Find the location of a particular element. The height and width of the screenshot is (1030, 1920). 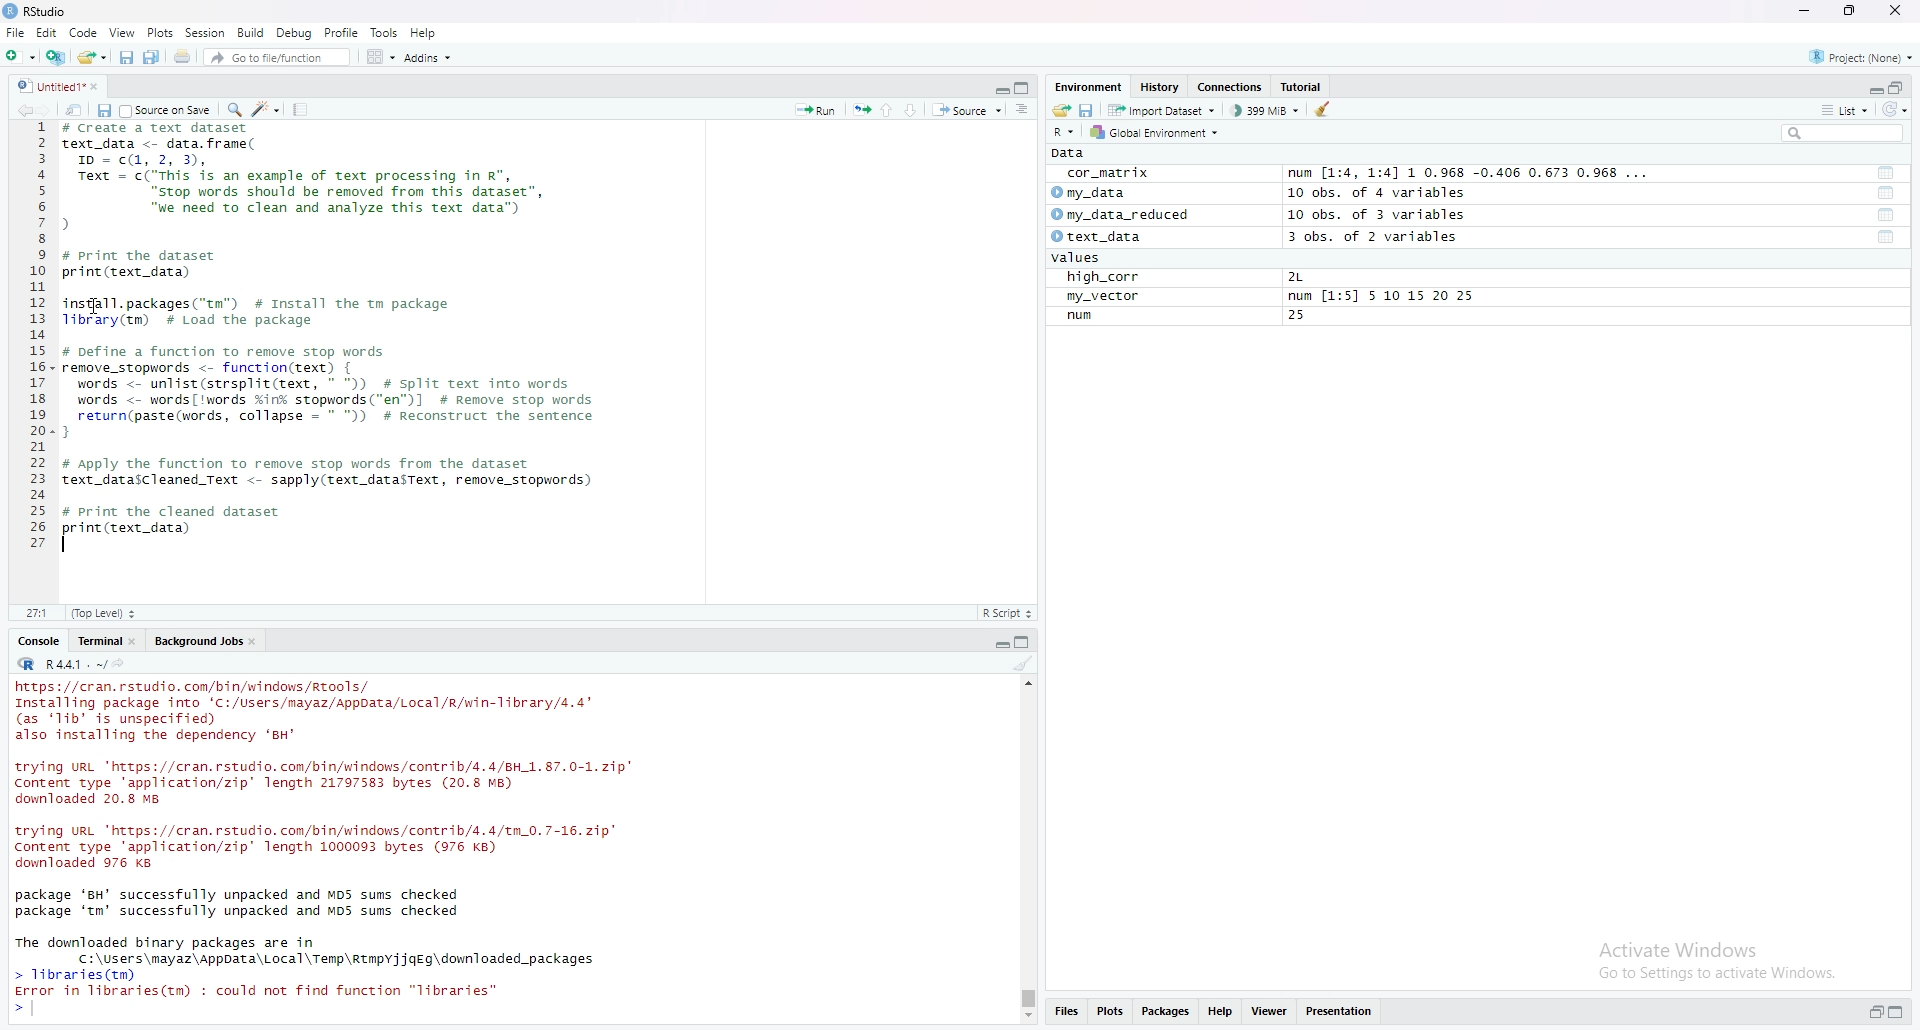

minimize is located at coordinates (1803, 10).